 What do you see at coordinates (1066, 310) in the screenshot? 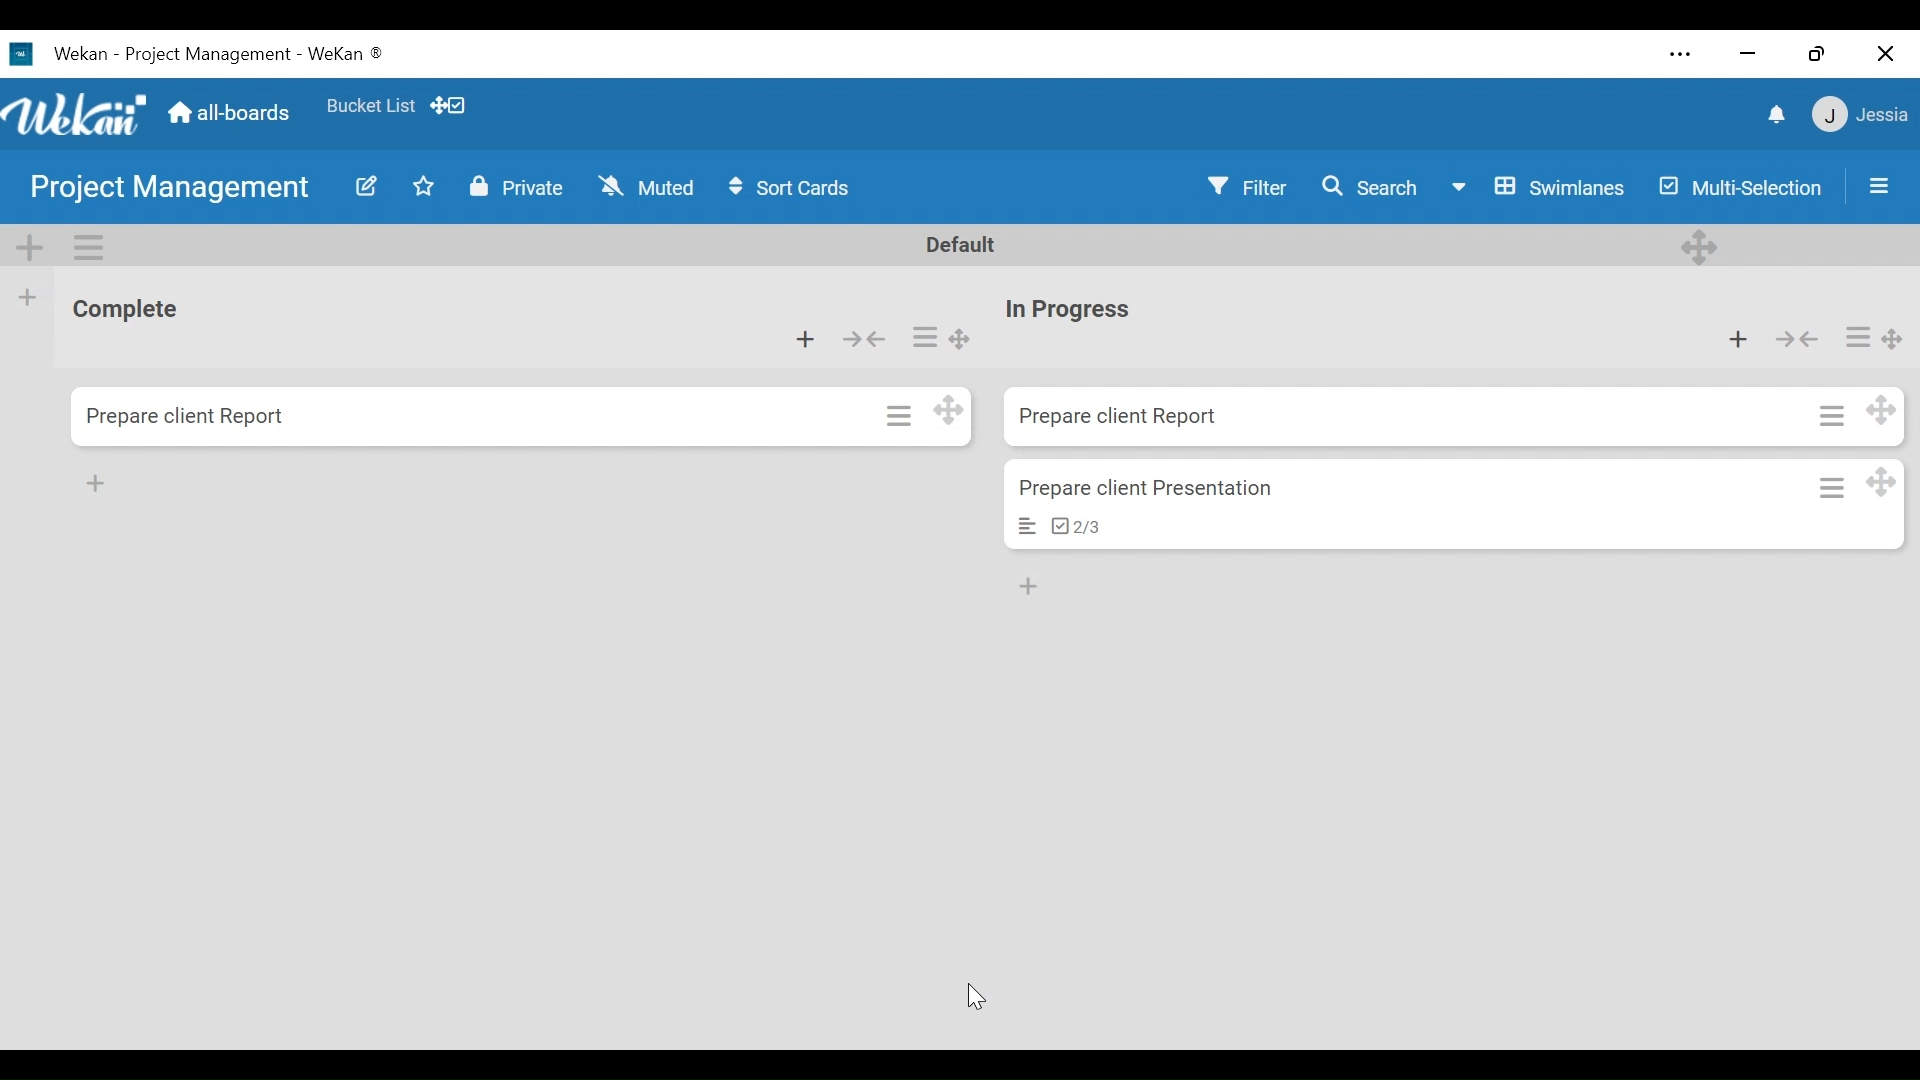
I see `Card Title` at bounding box center [1066, 310].